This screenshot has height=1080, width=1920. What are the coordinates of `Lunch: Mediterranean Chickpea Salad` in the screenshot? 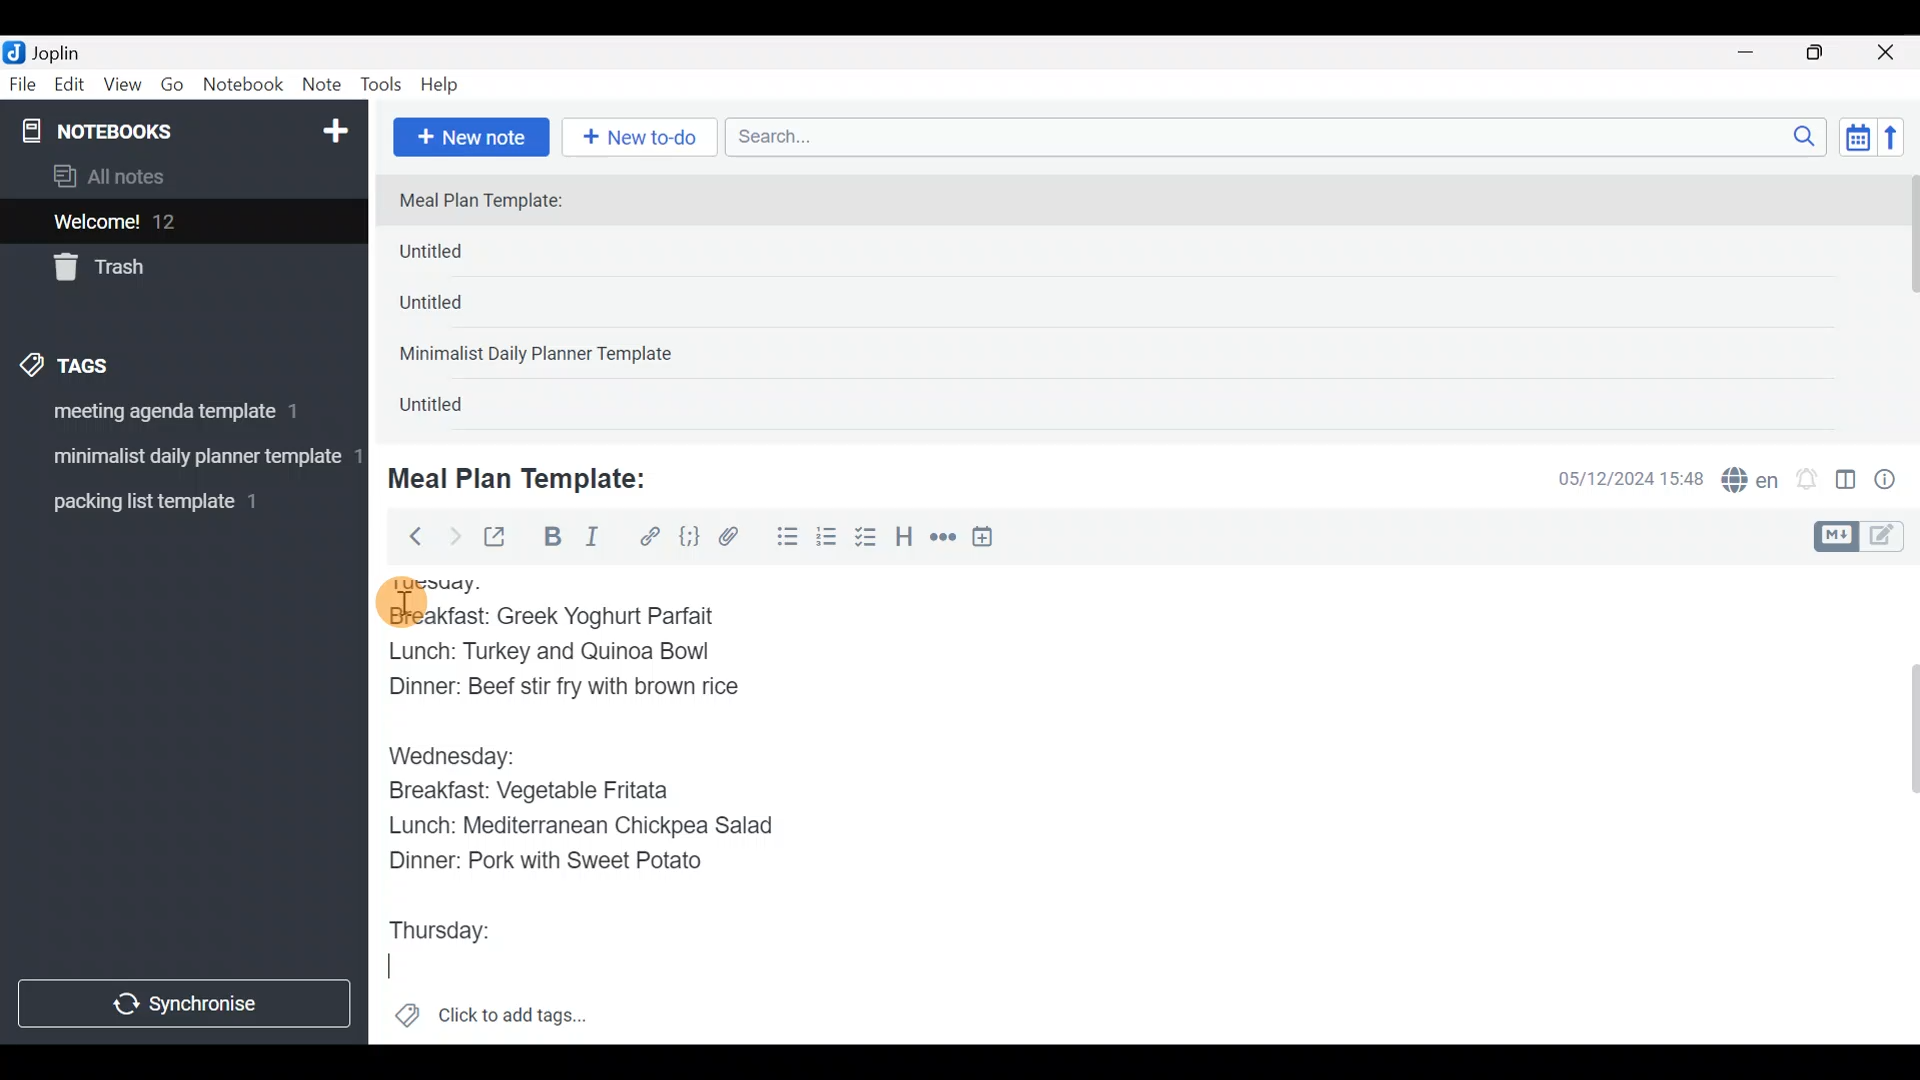 It's located at (590, 828).